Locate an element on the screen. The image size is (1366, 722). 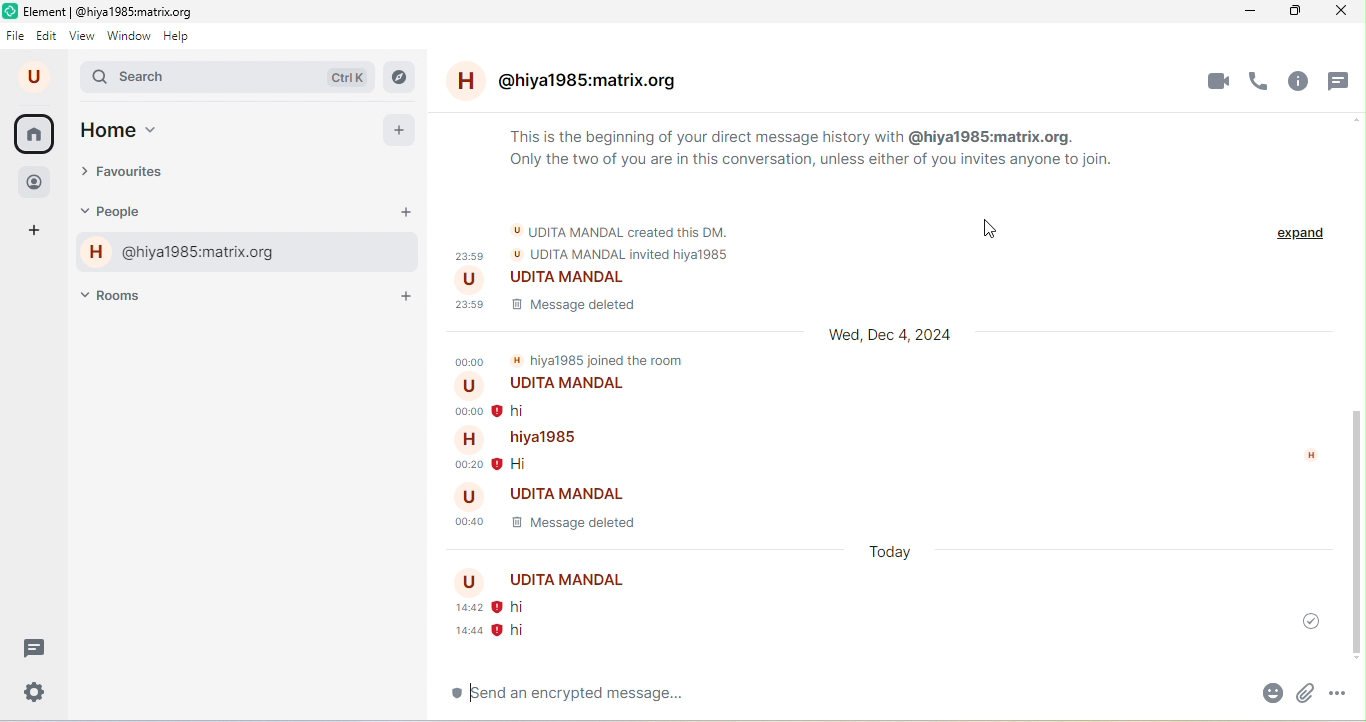
00.00 is located at coordinates (465, 409).